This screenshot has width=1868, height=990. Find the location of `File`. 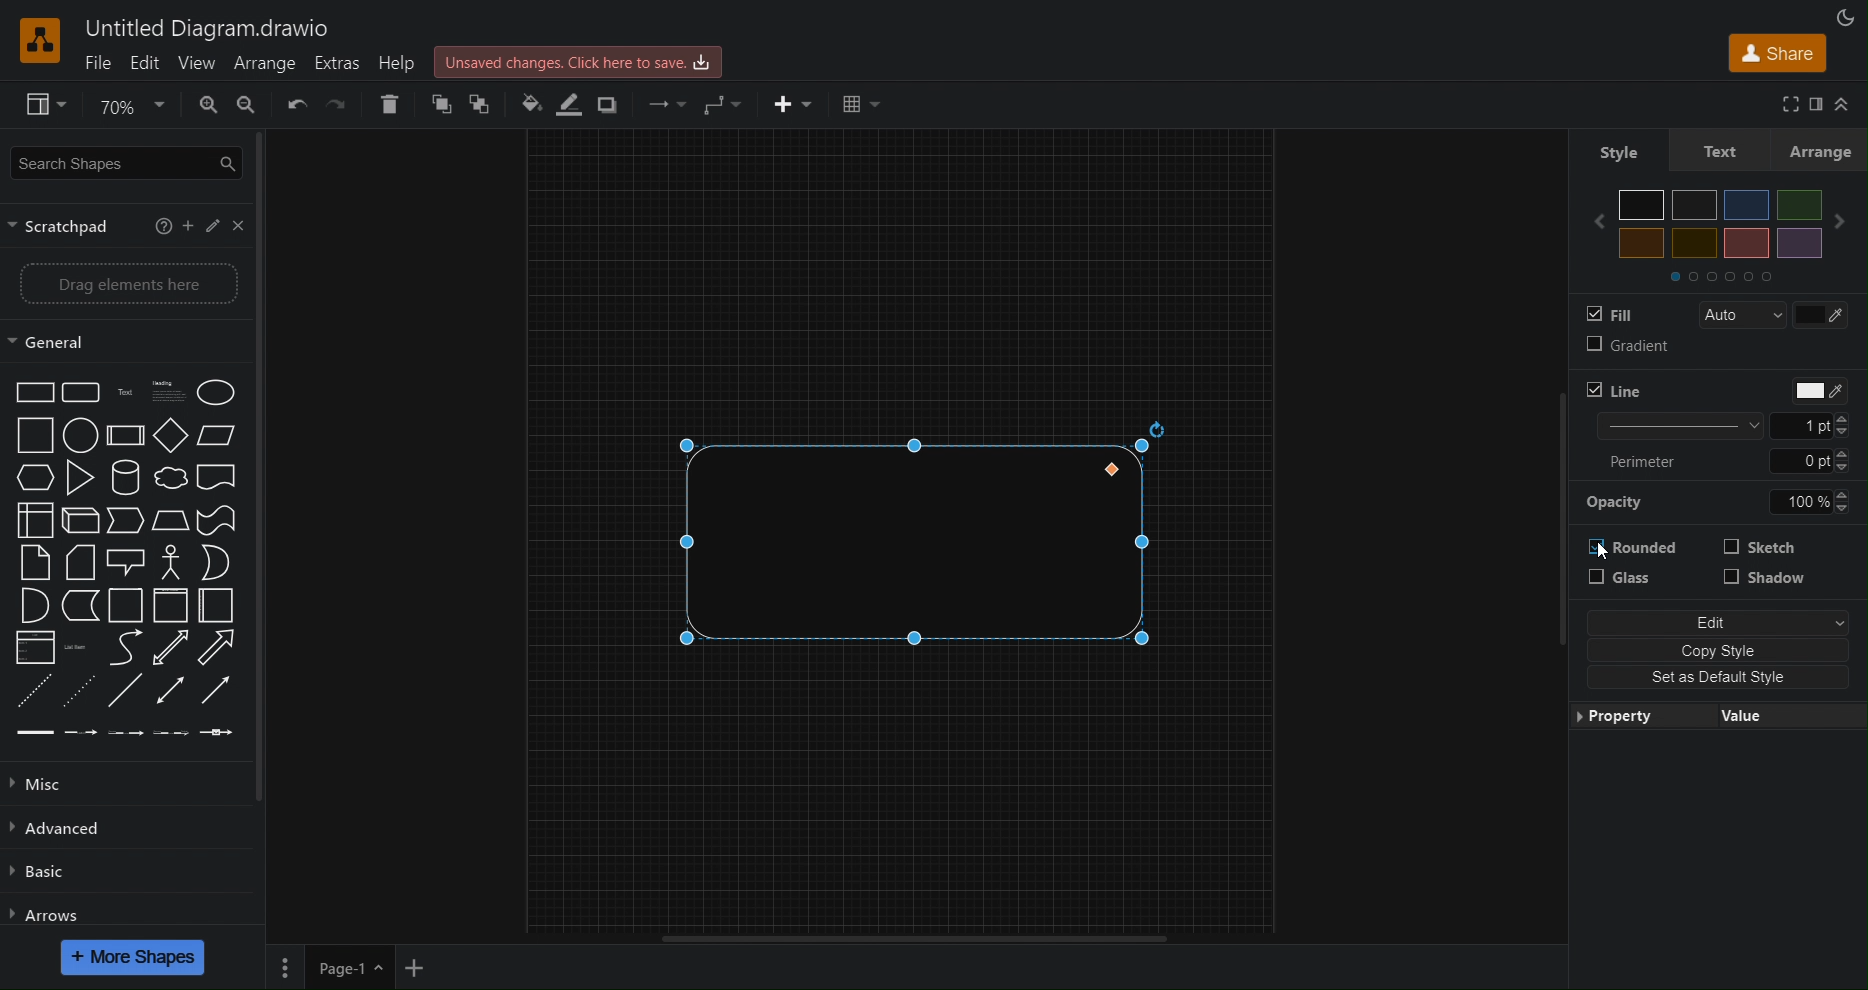

File is located at coordinates (101, 63).